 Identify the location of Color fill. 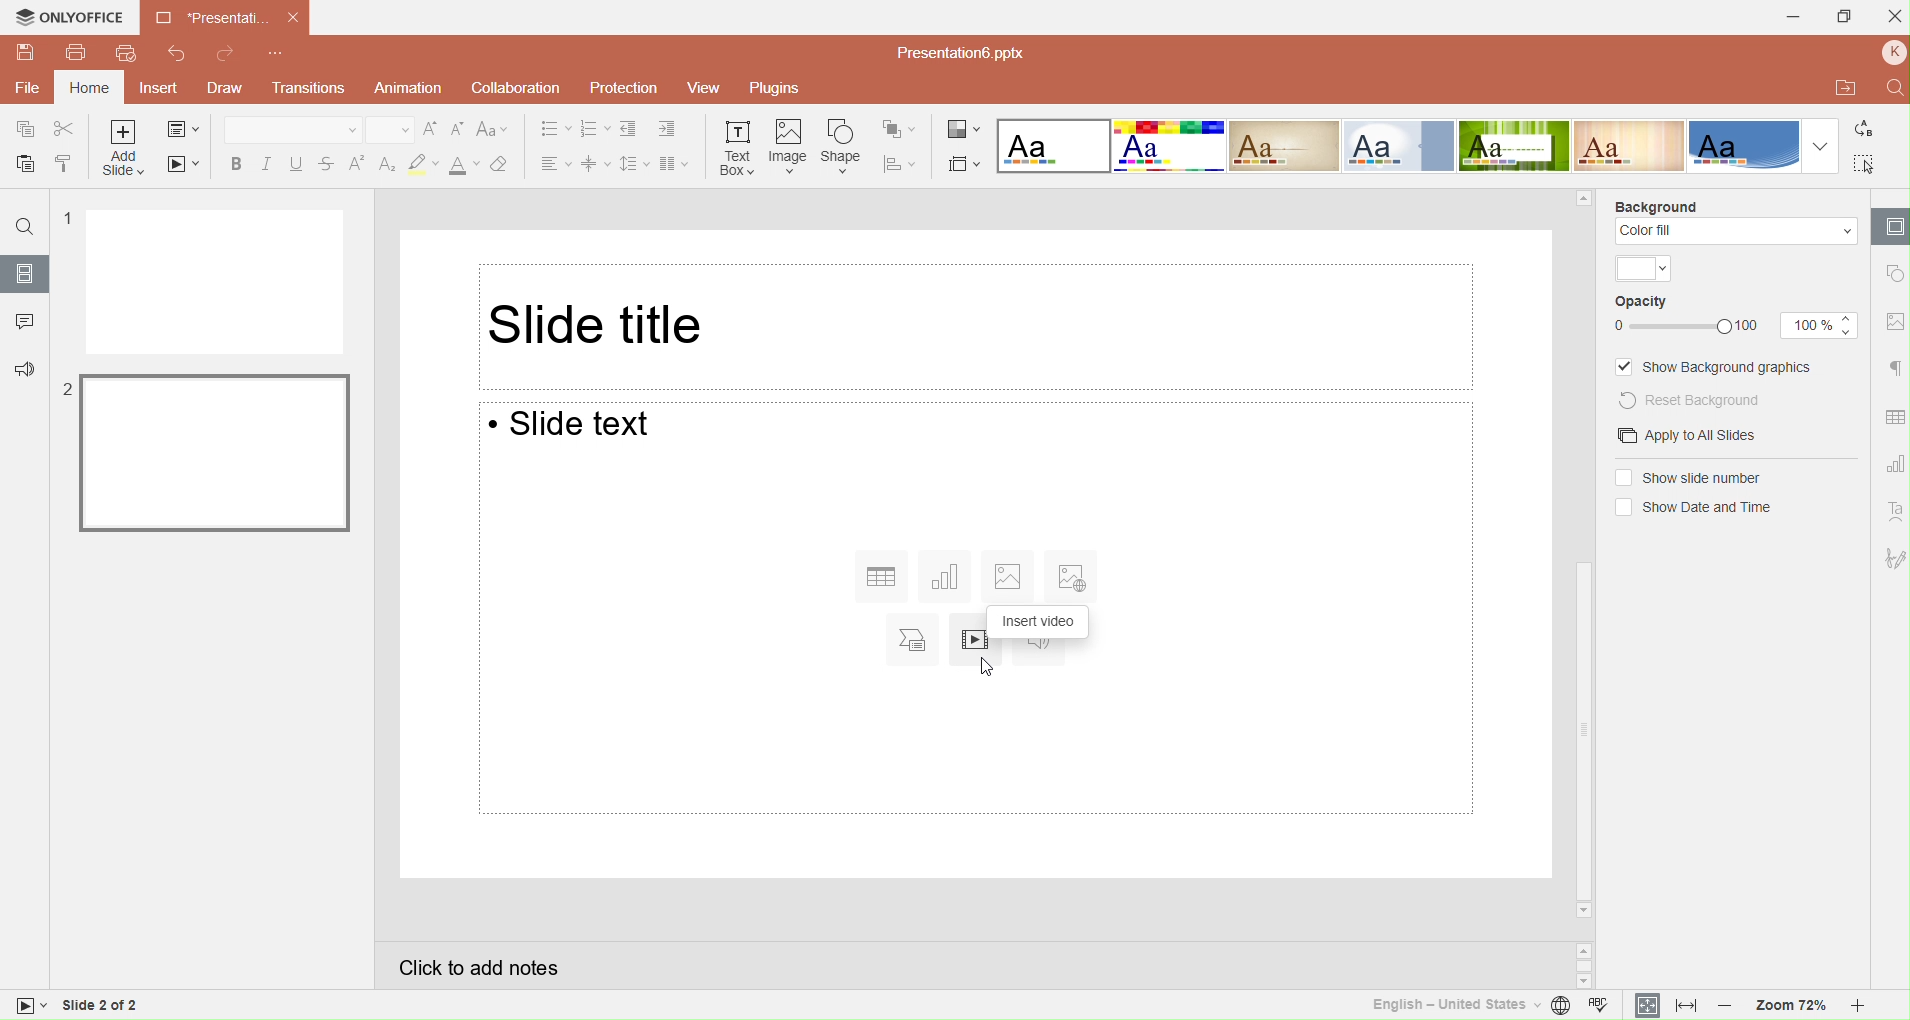
(1738, 233).